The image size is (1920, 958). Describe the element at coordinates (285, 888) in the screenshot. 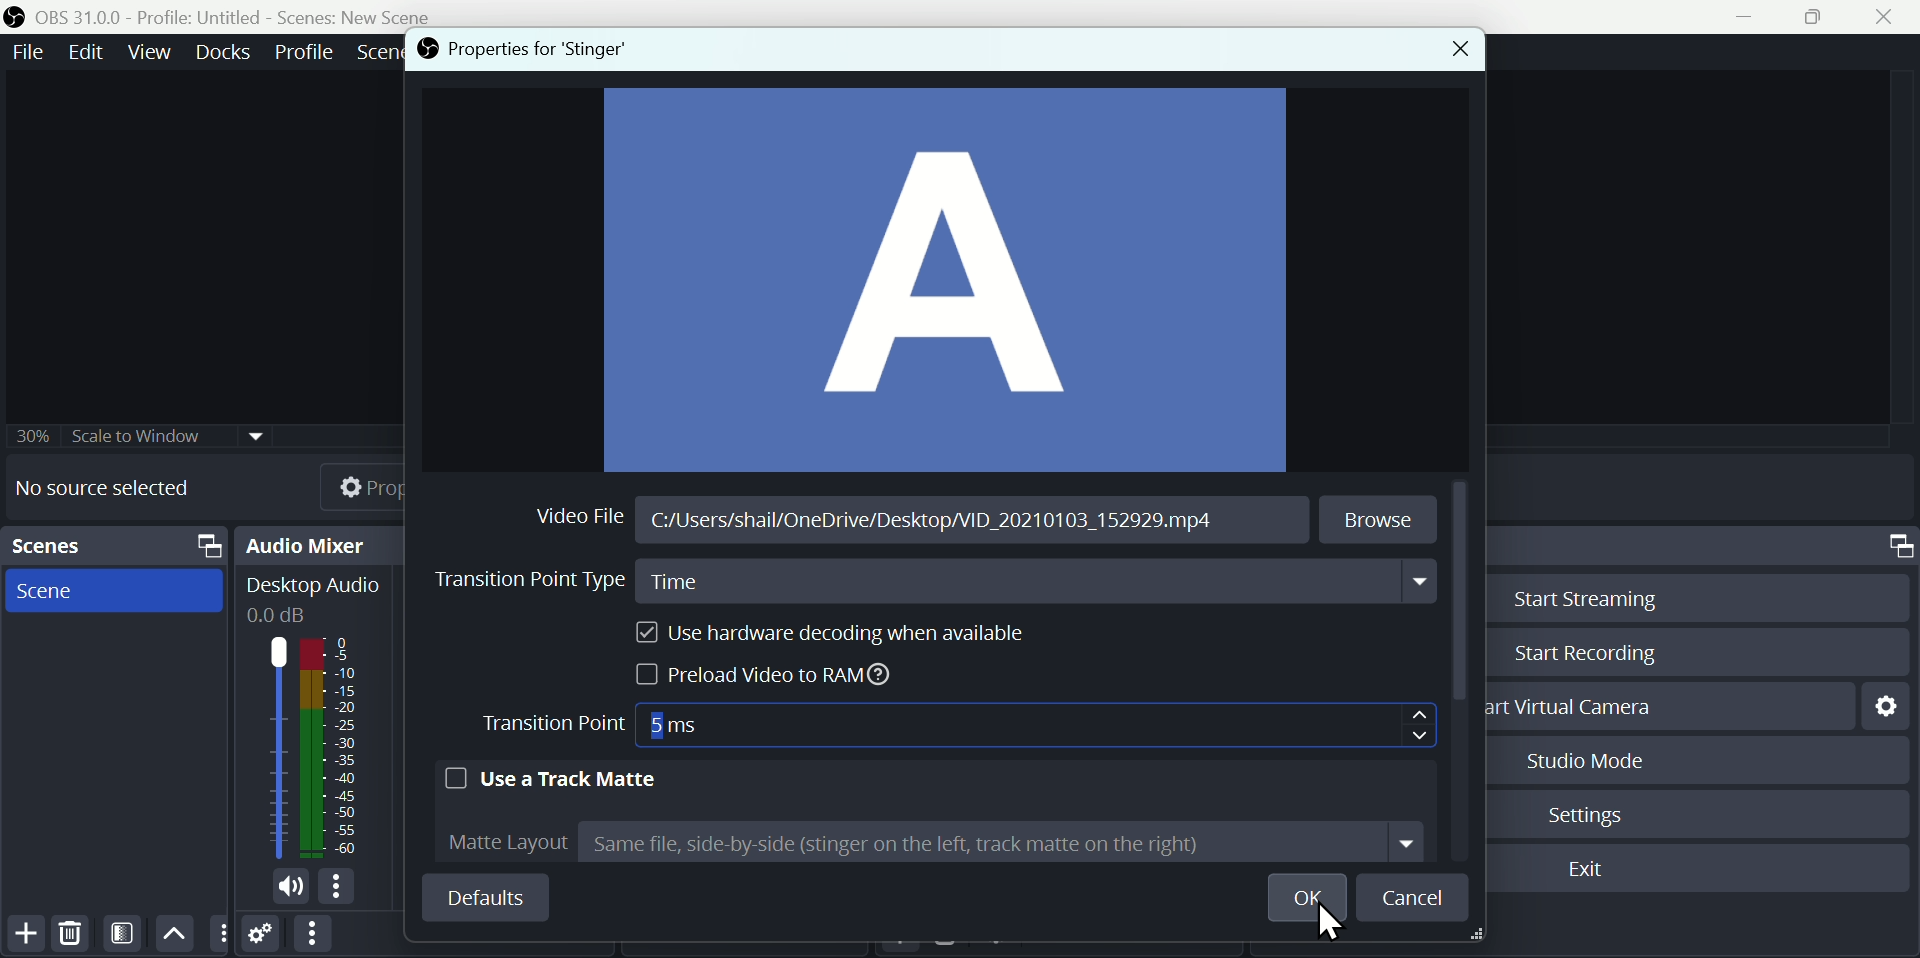

I see `volume` at that location.